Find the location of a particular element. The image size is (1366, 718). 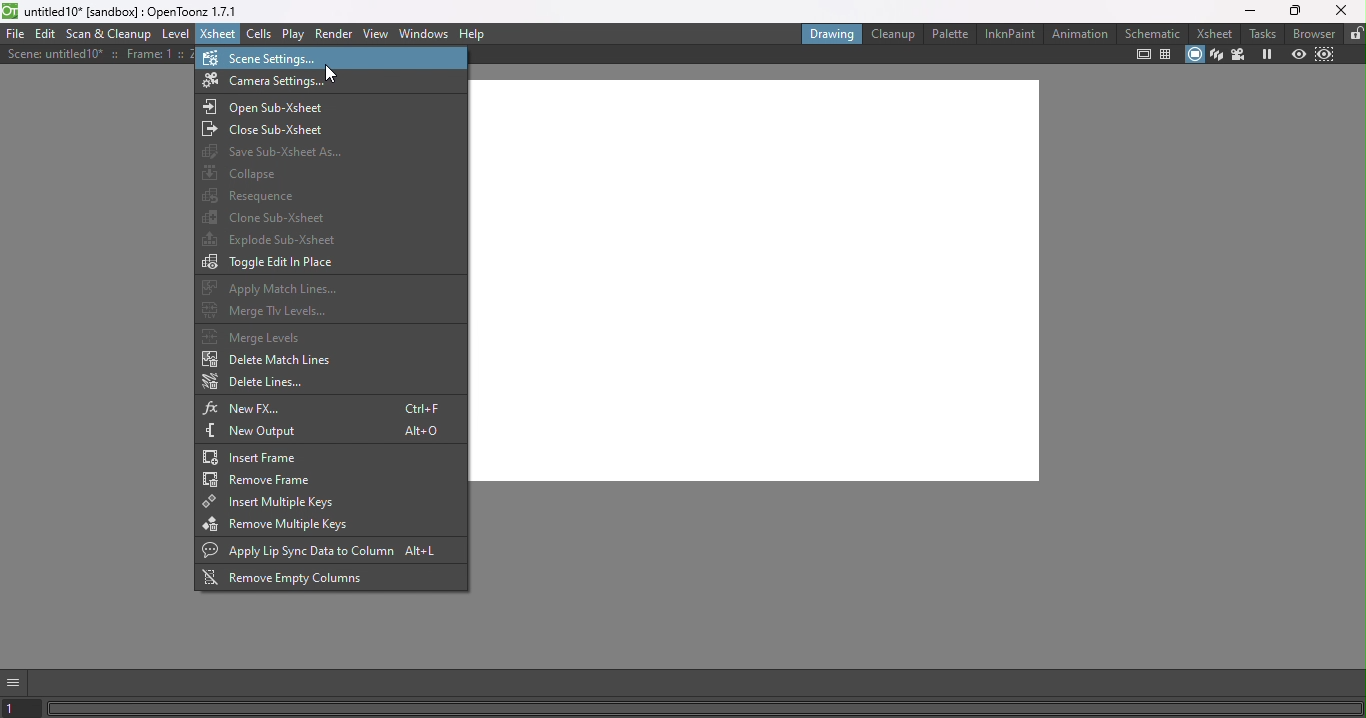

Camera view is located at coordinates (1241, 54).